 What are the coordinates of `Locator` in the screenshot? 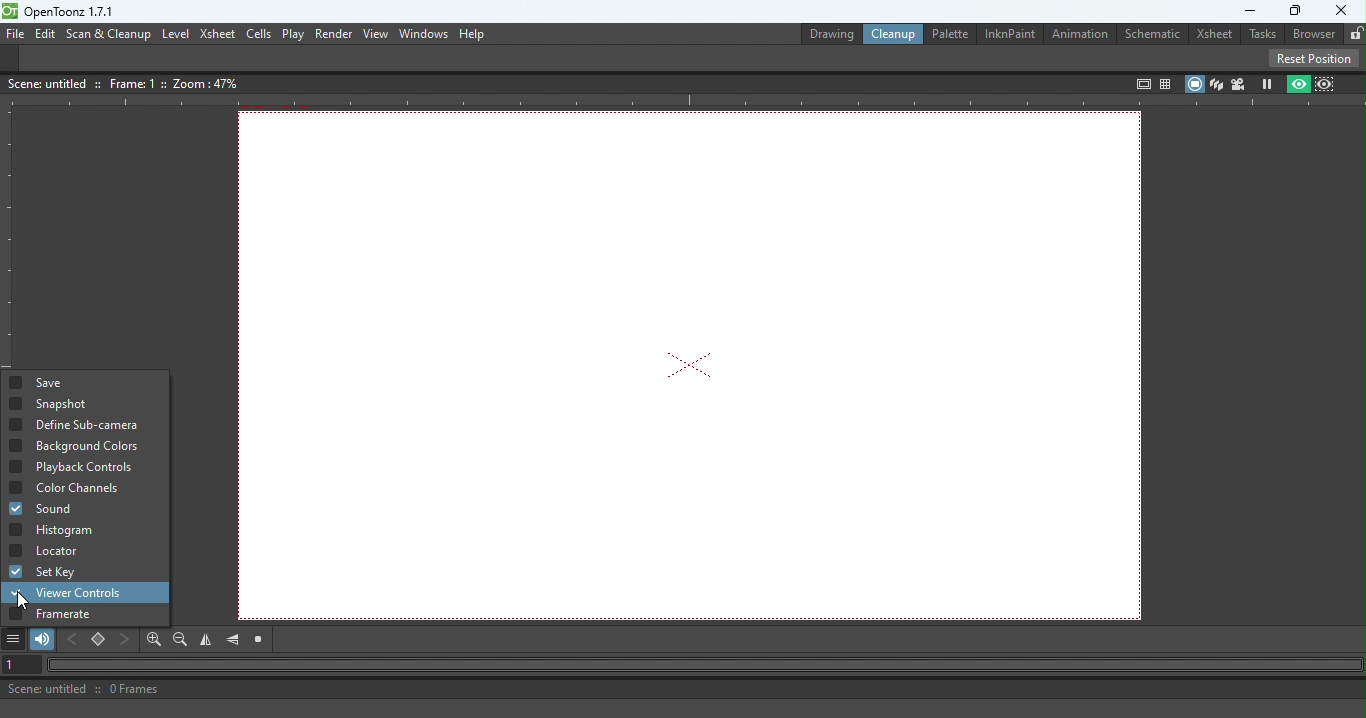 It's located at (50, 550).